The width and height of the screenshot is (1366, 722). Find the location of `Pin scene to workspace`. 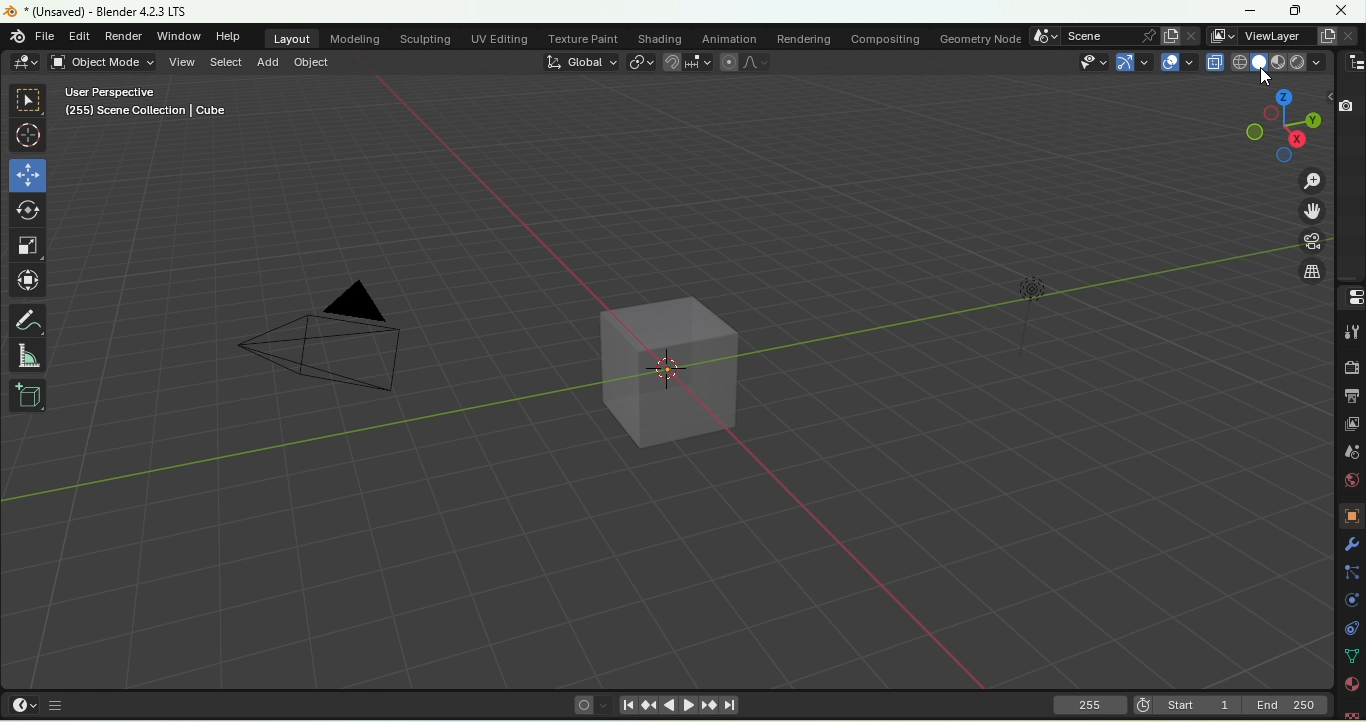

Pin scene to workspace is located at coordinates (1147, 36).